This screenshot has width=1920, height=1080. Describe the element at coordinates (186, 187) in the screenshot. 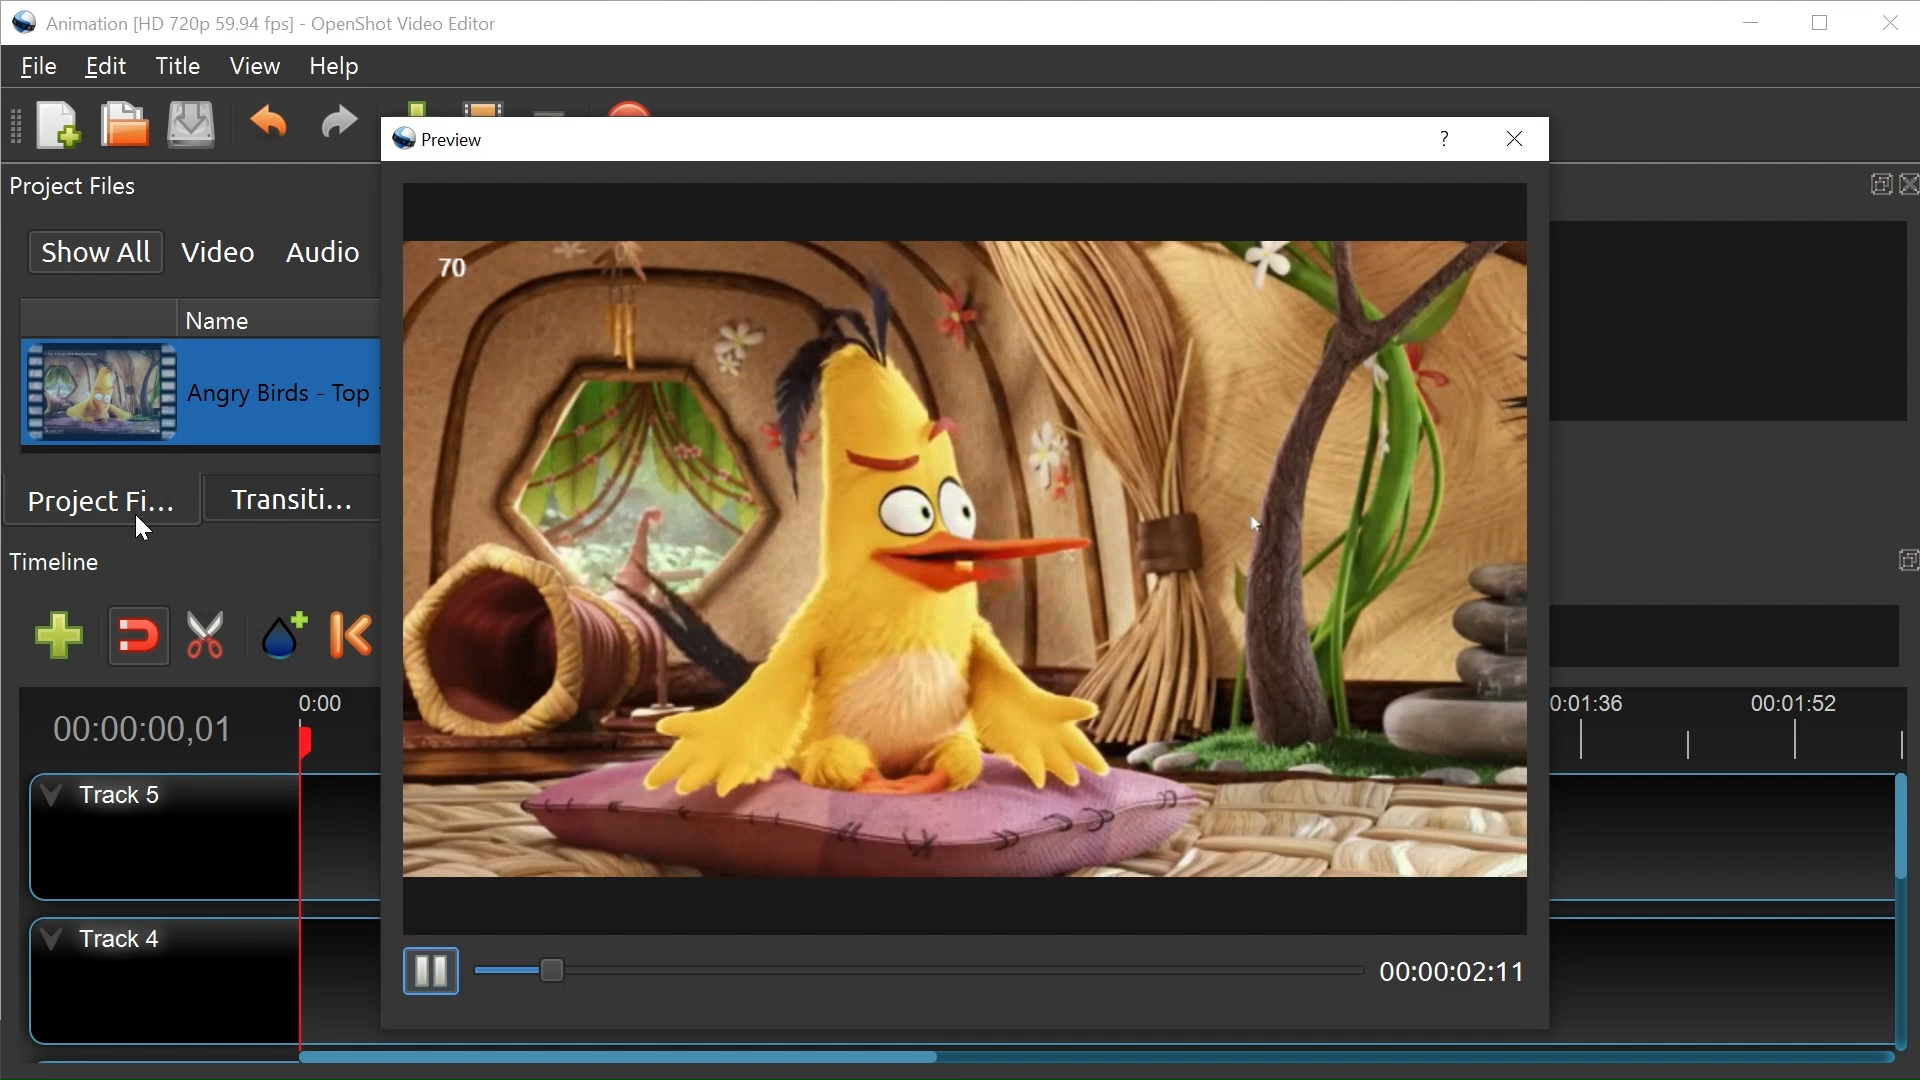

I see `Project Files Panel` at that location.